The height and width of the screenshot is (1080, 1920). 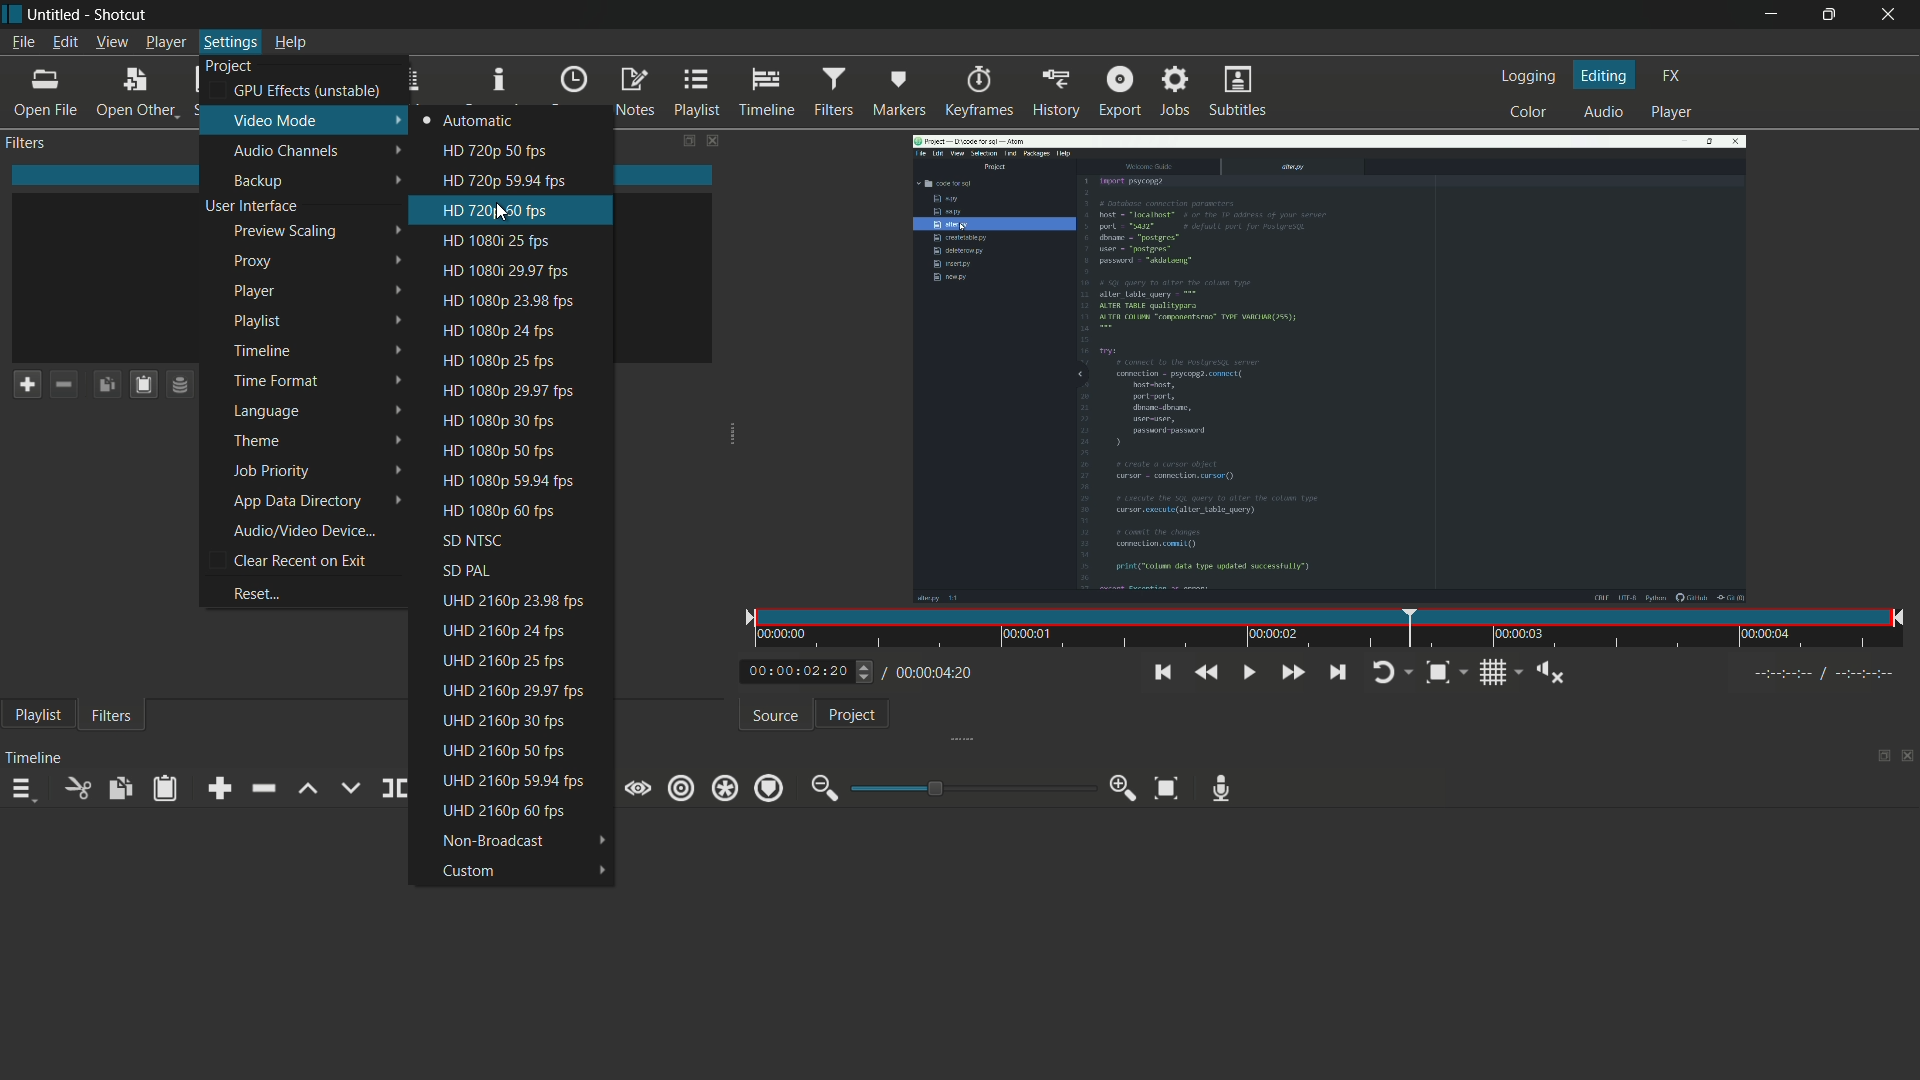 What do you see at coordinates (316, 501) in the screenshot?
I see `app data directory` at bounding box center [316, 501].